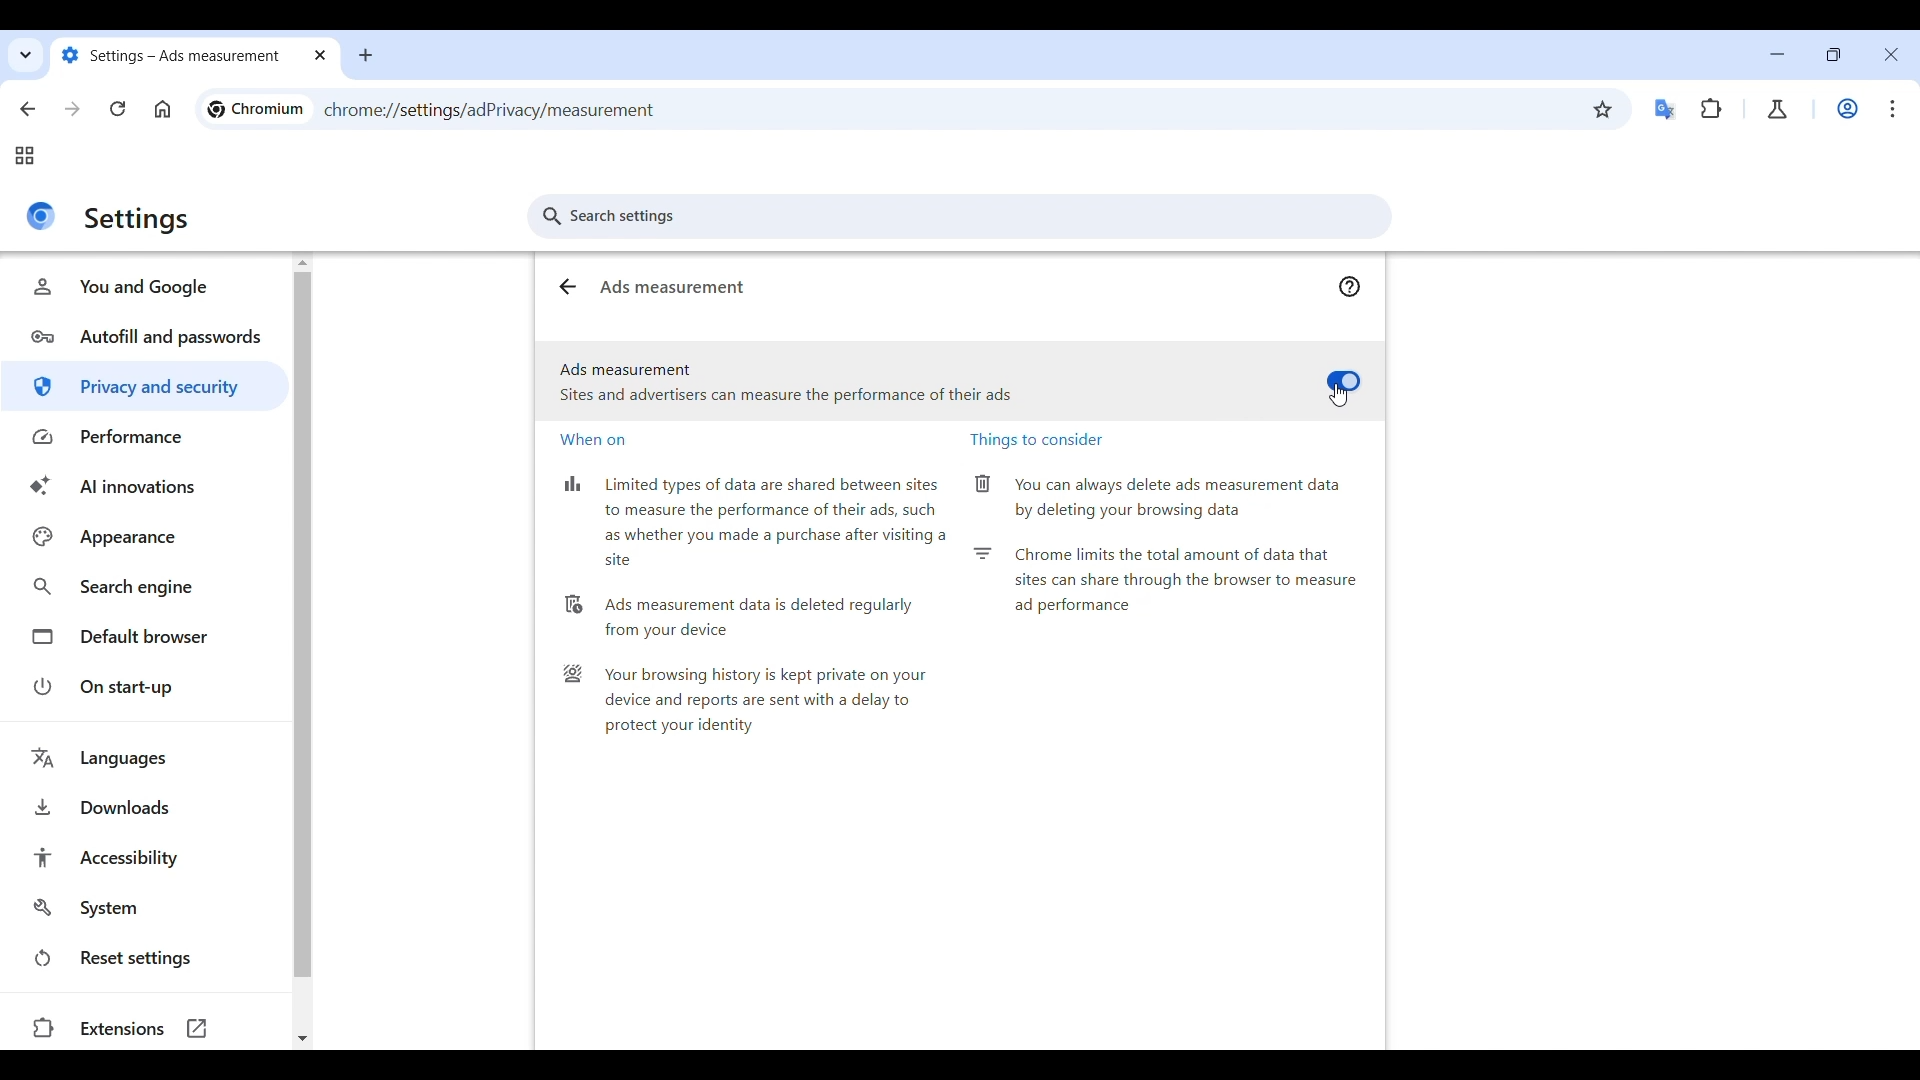  Describe the element at coordinates (303, 624) in the screenshot. I see `Vertical slide bar` at that location.